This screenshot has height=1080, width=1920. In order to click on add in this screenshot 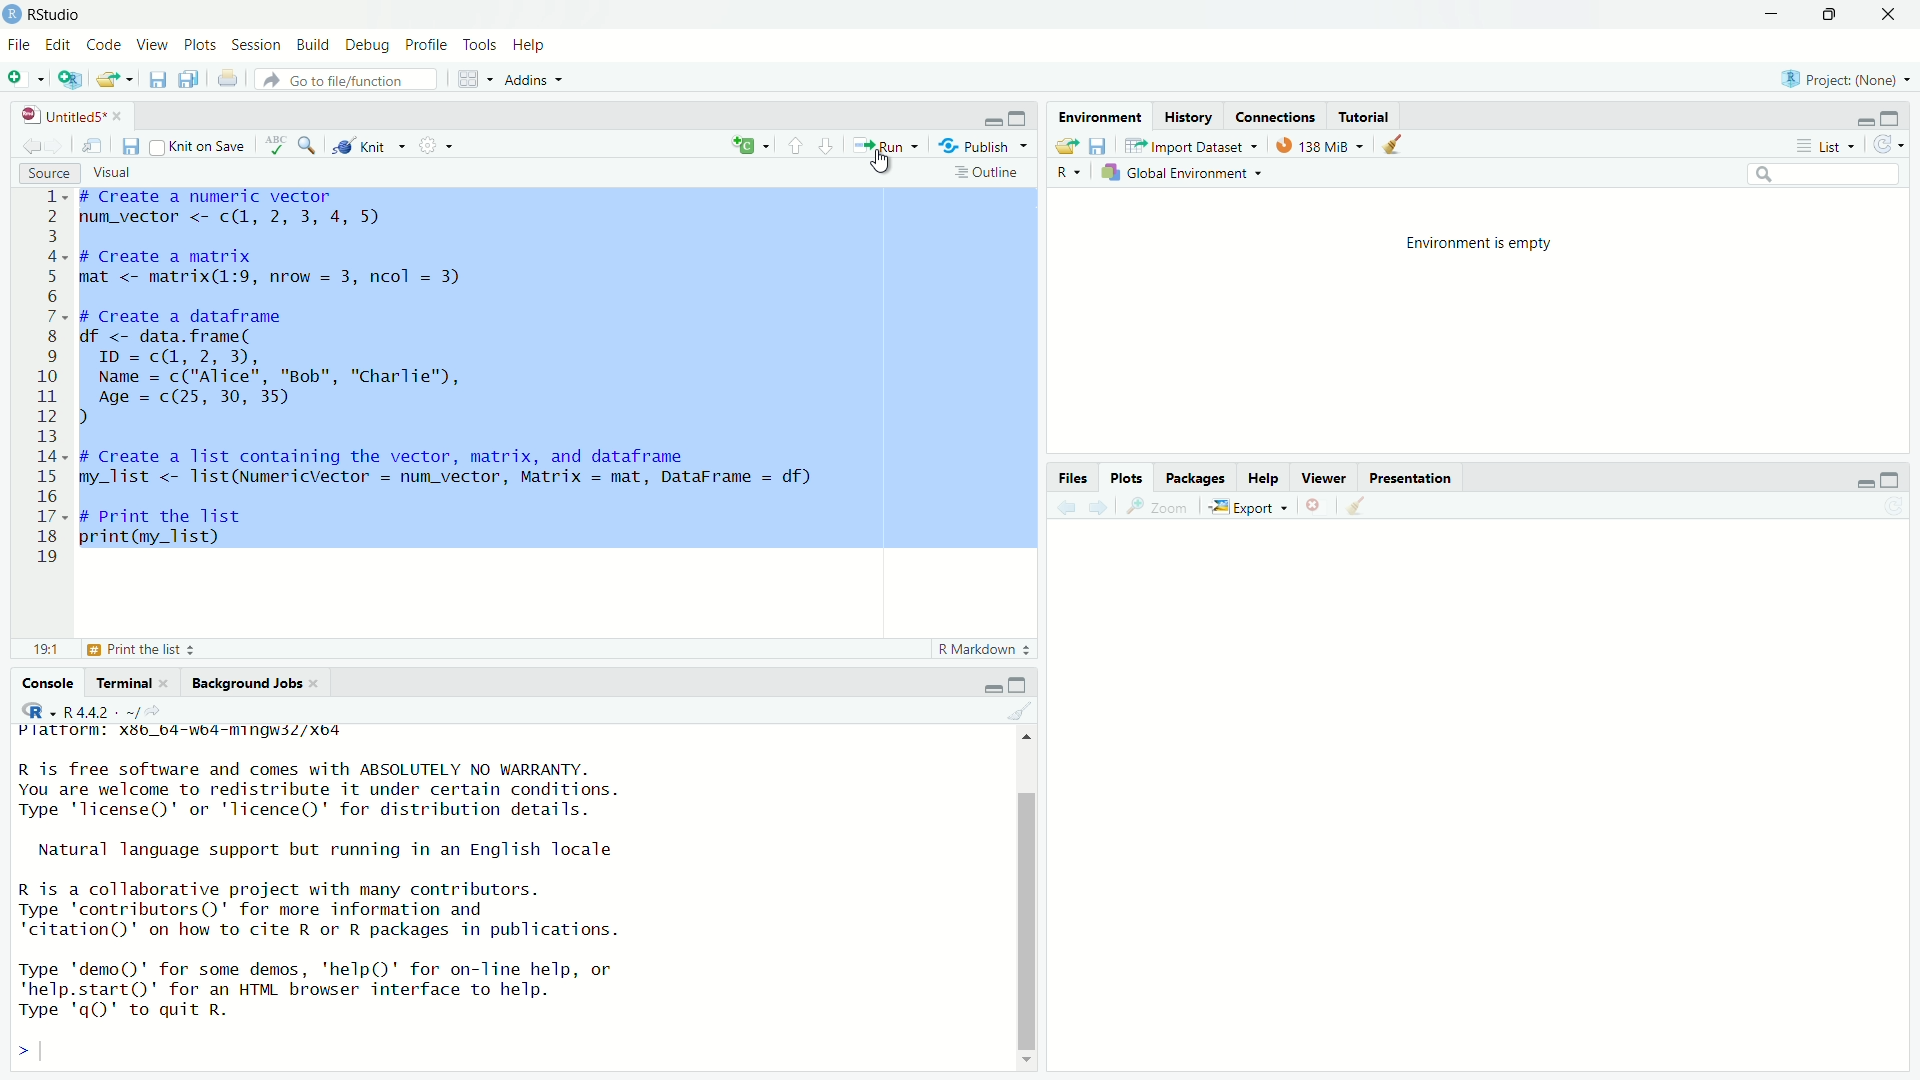, I will do `click(749, 146)`.